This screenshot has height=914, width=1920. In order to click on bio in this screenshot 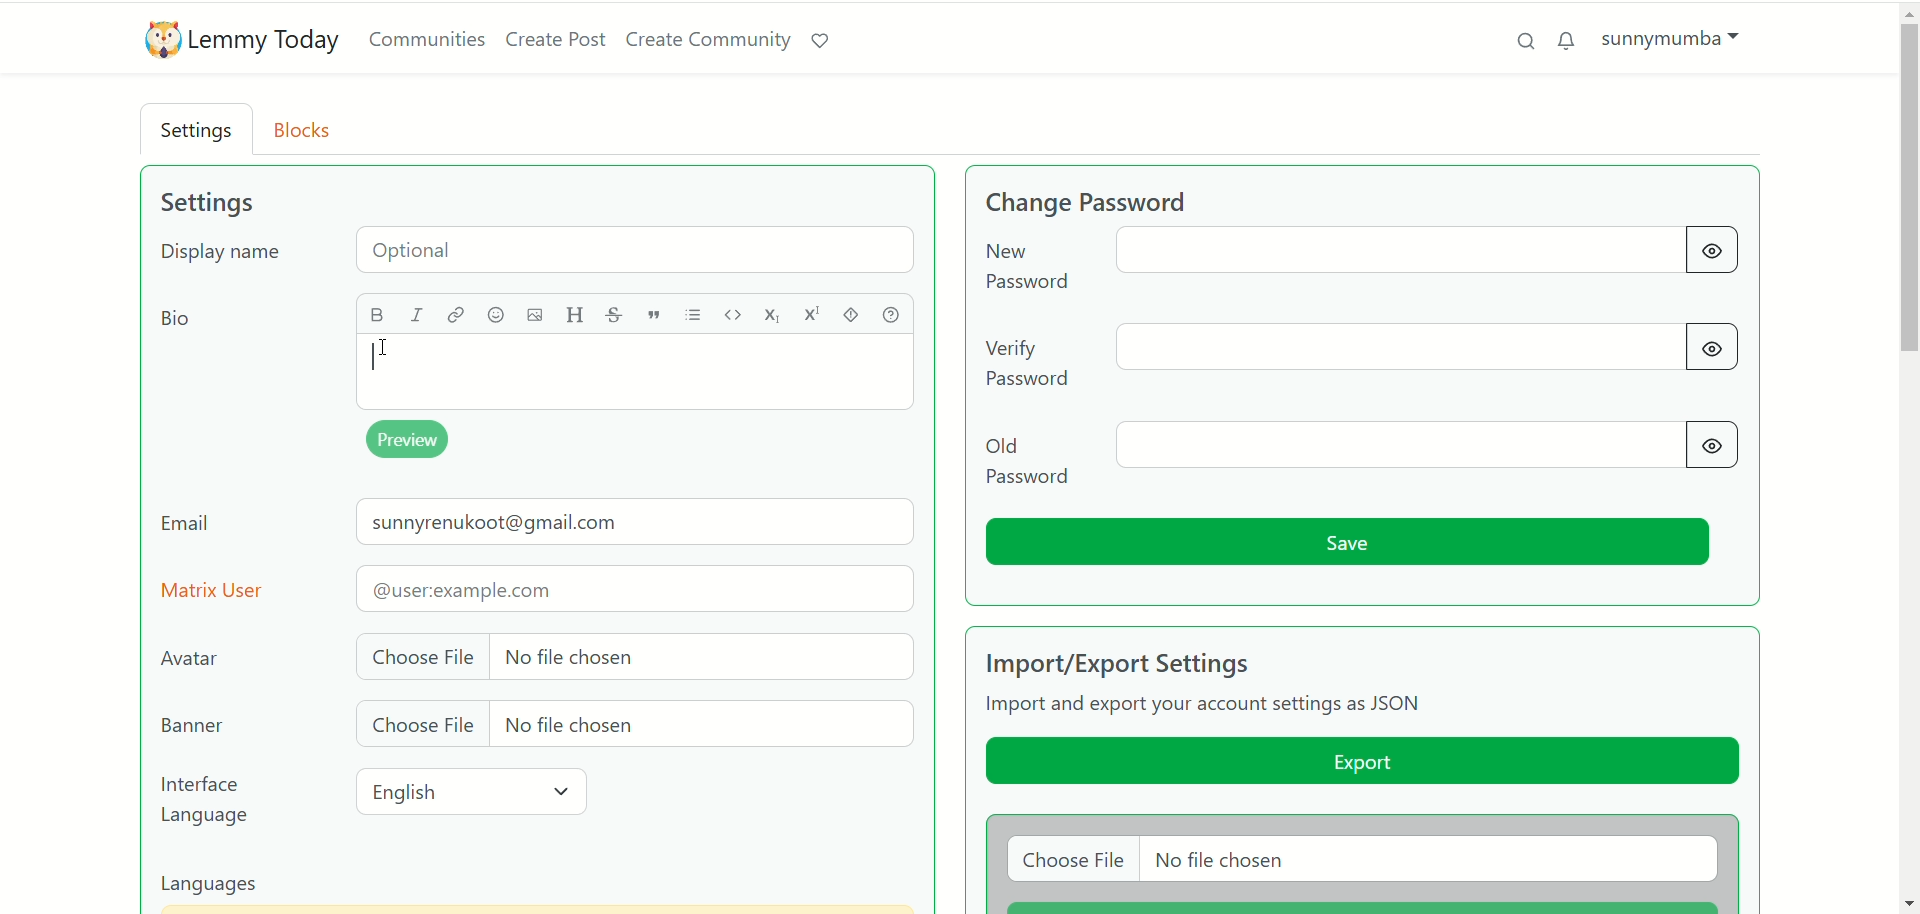, I will do `click(172, 321)`.